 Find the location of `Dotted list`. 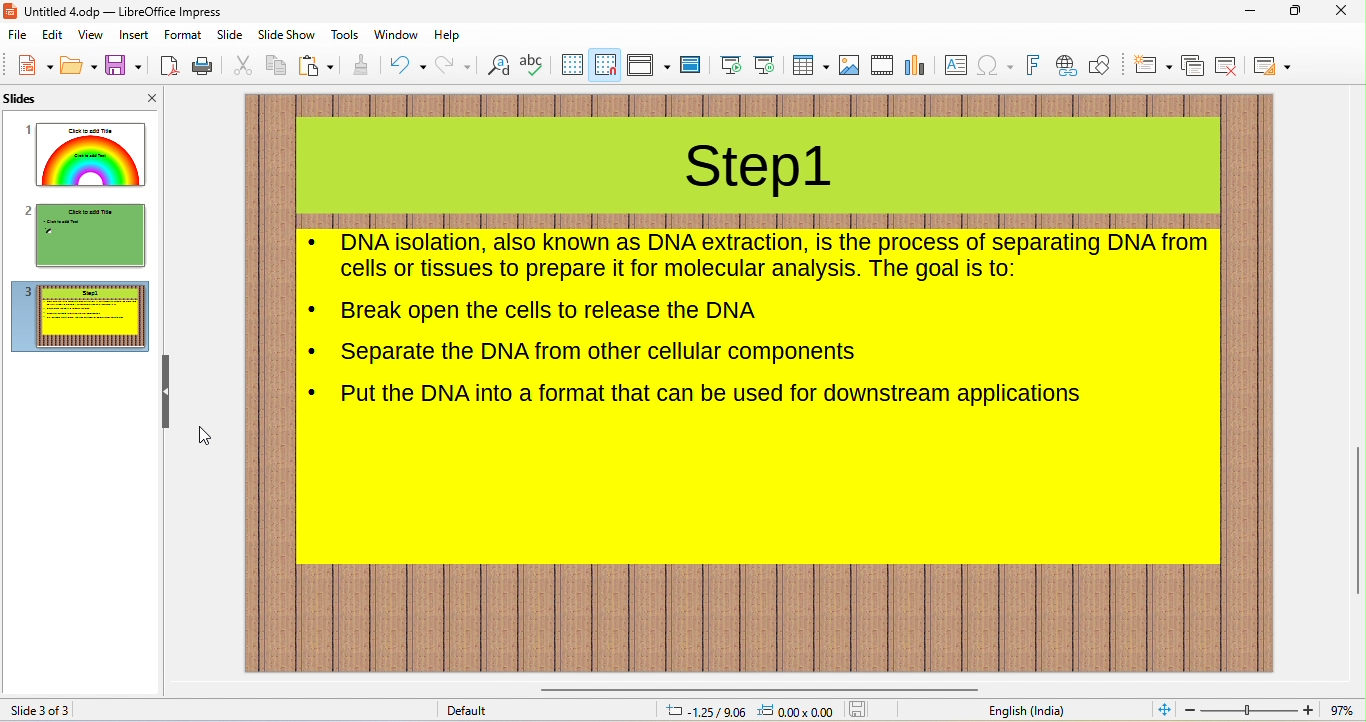

Dotted list is located at coordinates (314, 352).